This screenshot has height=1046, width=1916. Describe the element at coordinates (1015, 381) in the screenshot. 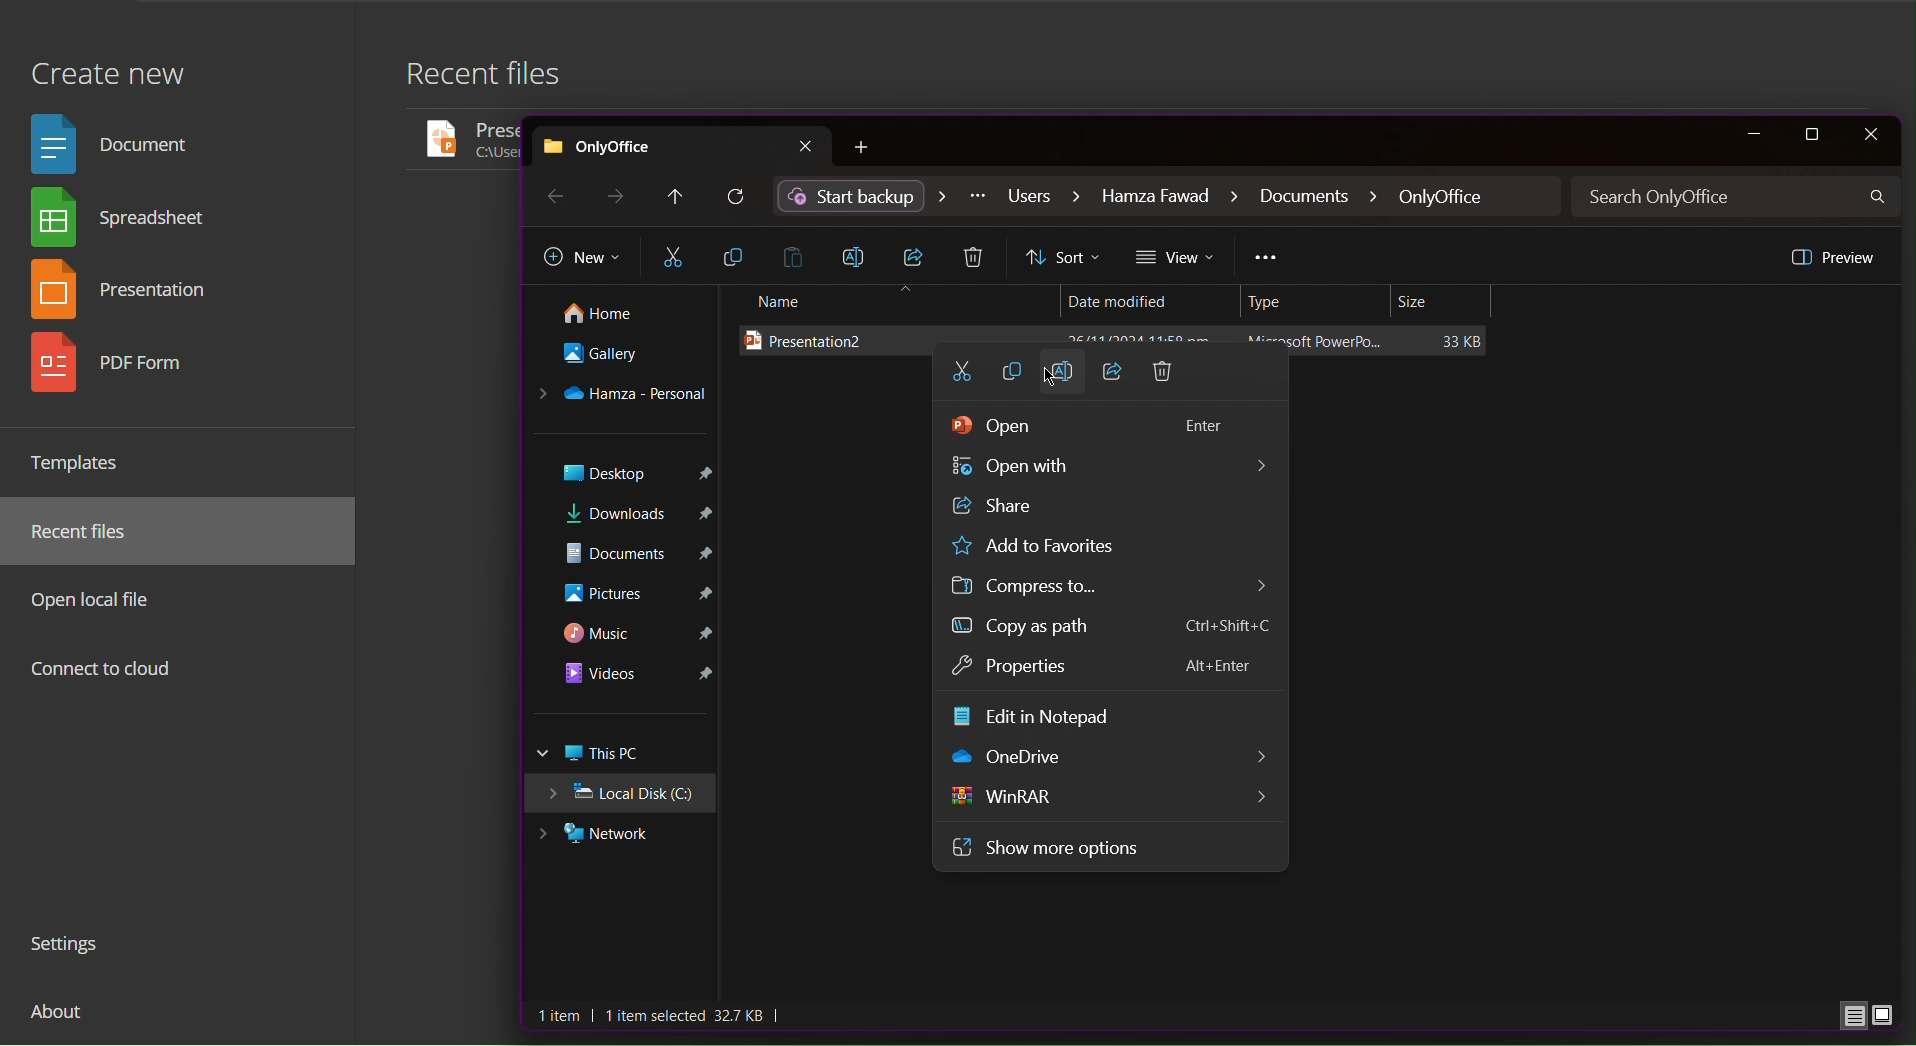

I see `Copy` at that location.